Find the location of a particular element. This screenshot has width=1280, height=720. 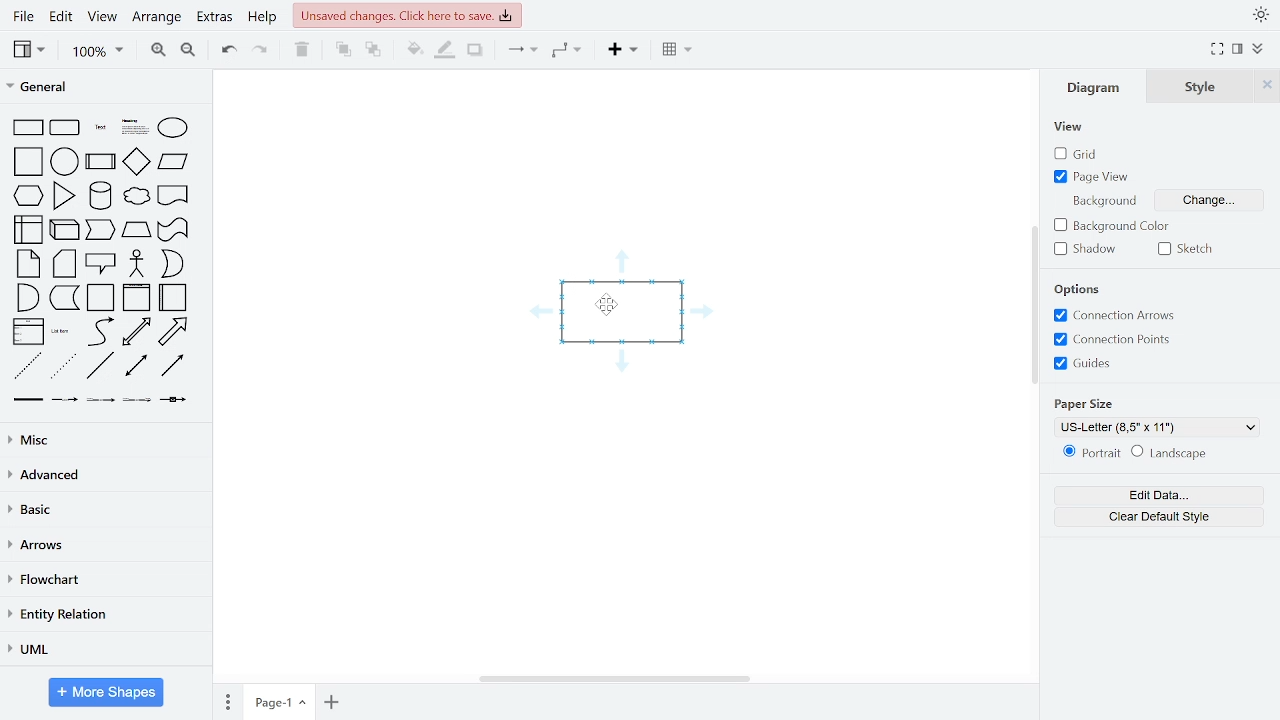

extras is located at coordinates (215, 19).